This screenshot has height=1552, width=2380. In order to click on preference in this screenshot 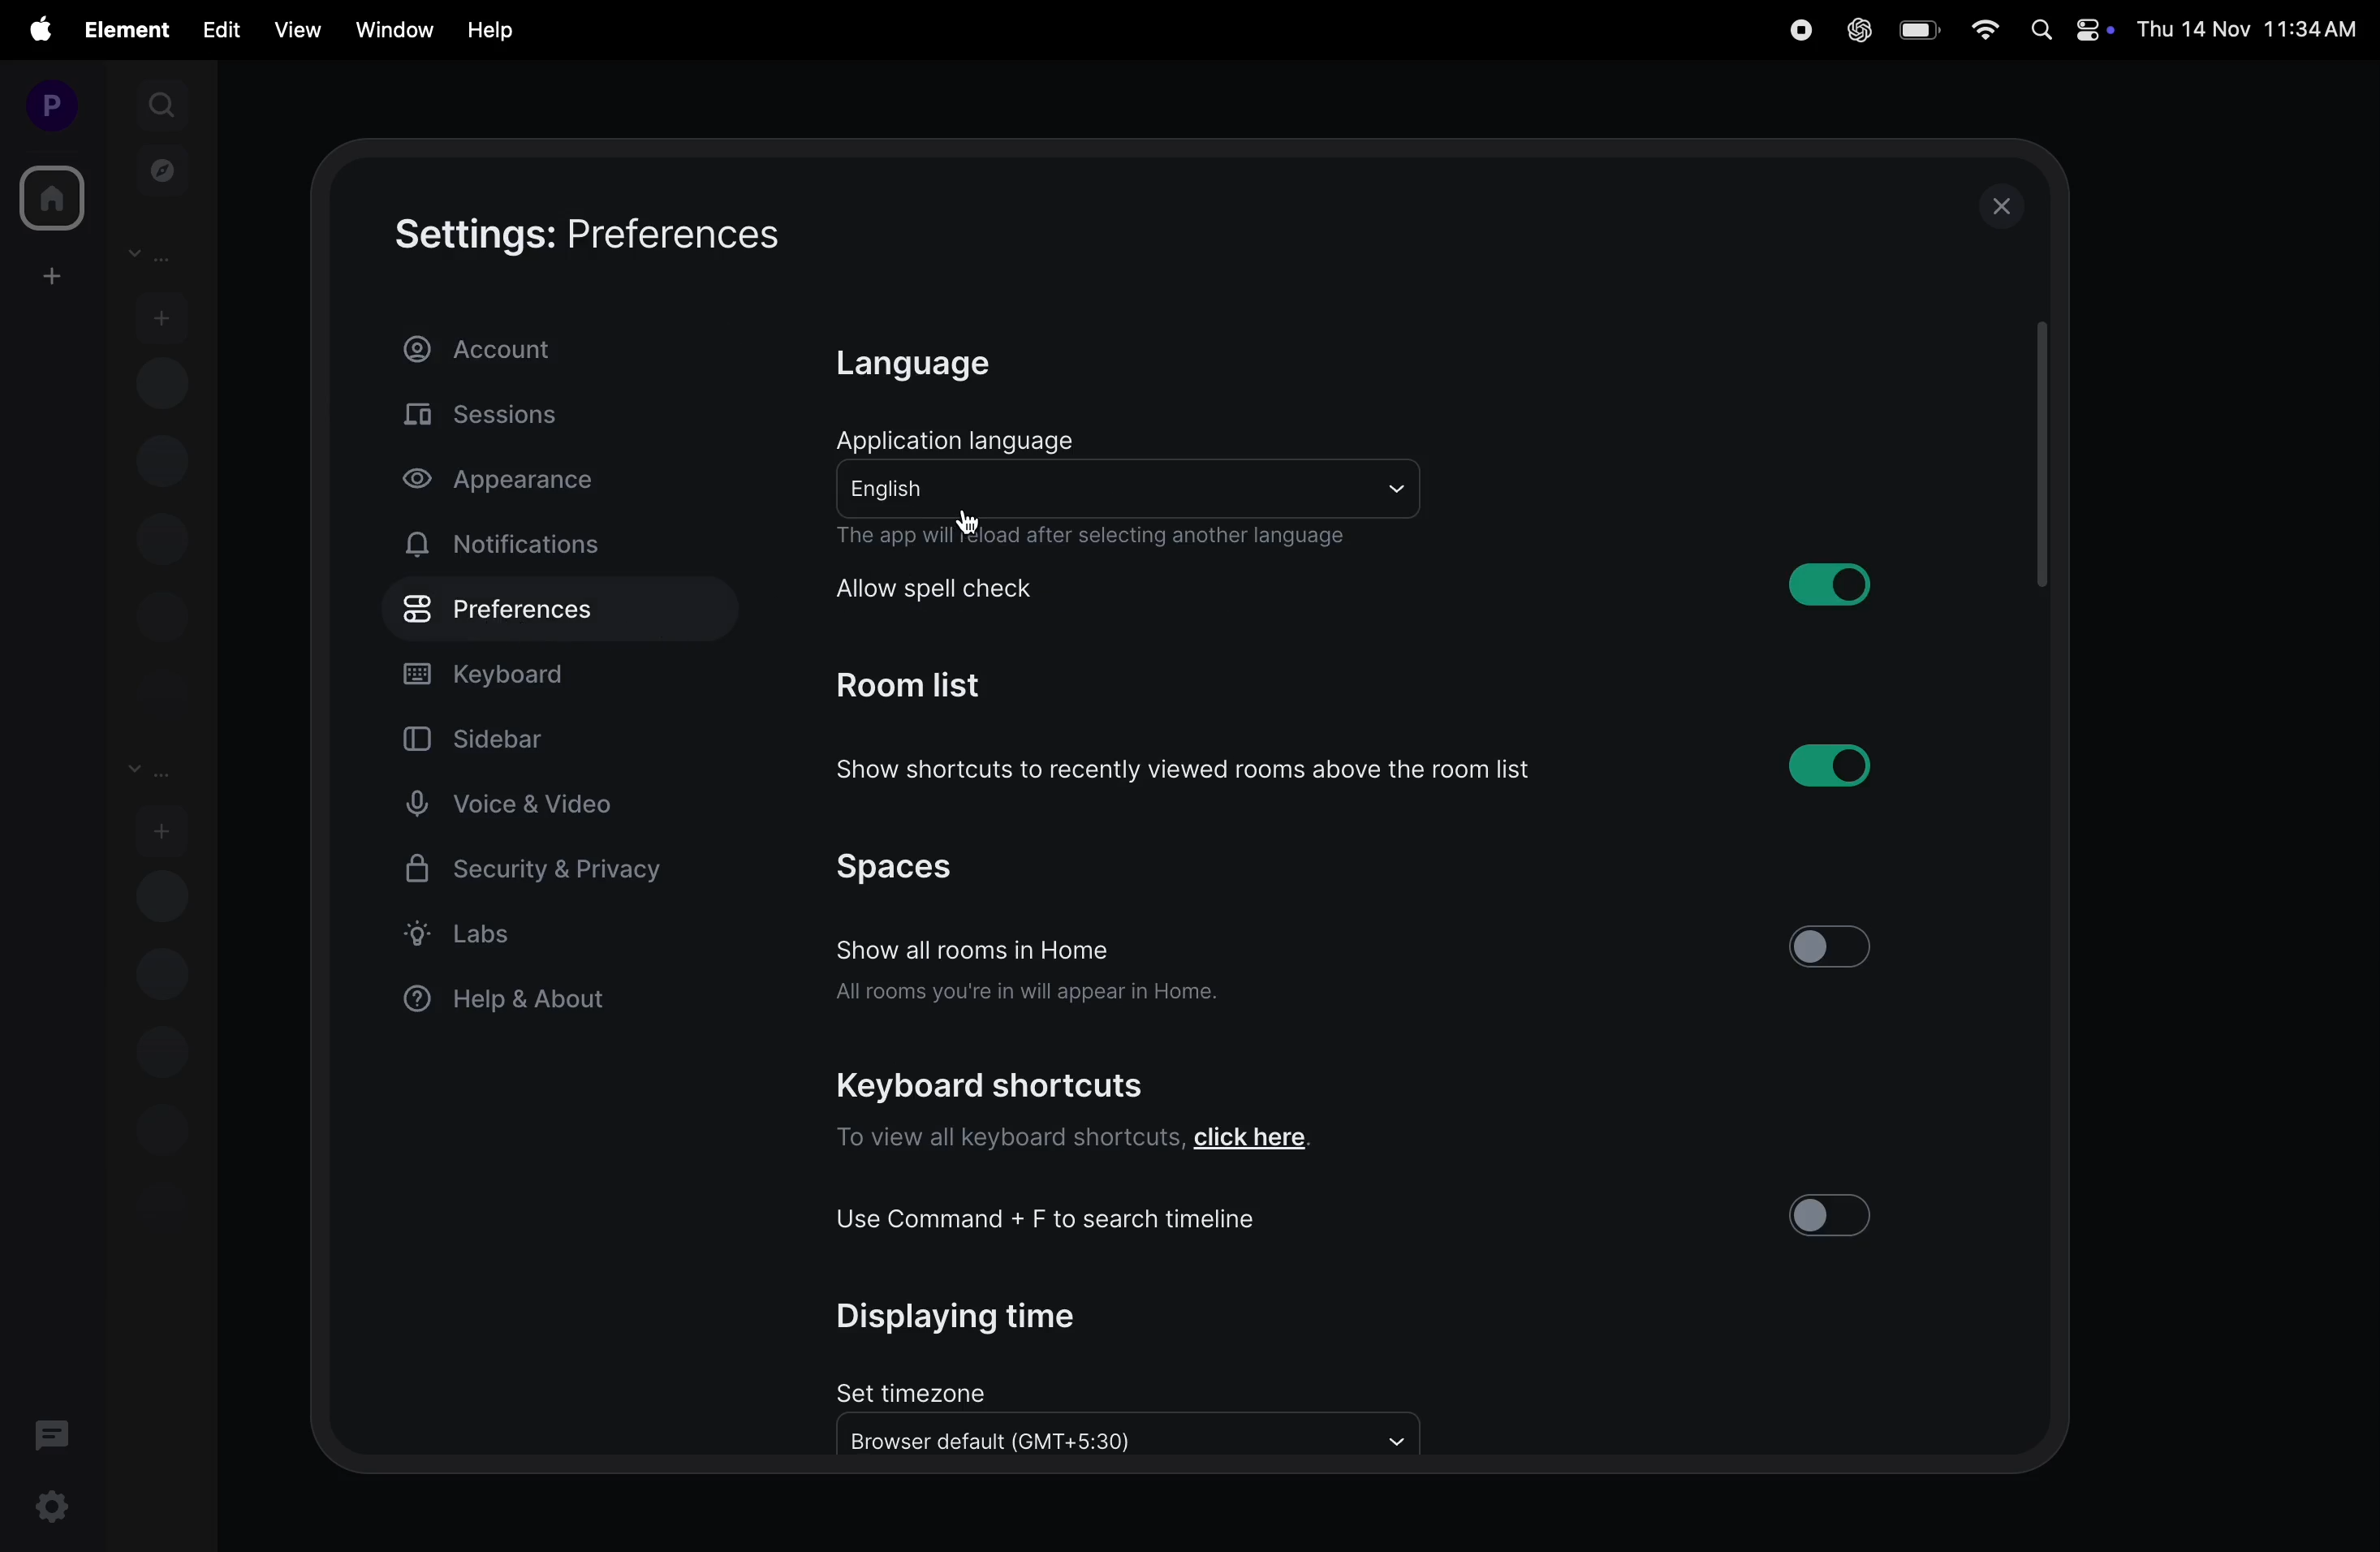, I will do `click(518, 613)`.